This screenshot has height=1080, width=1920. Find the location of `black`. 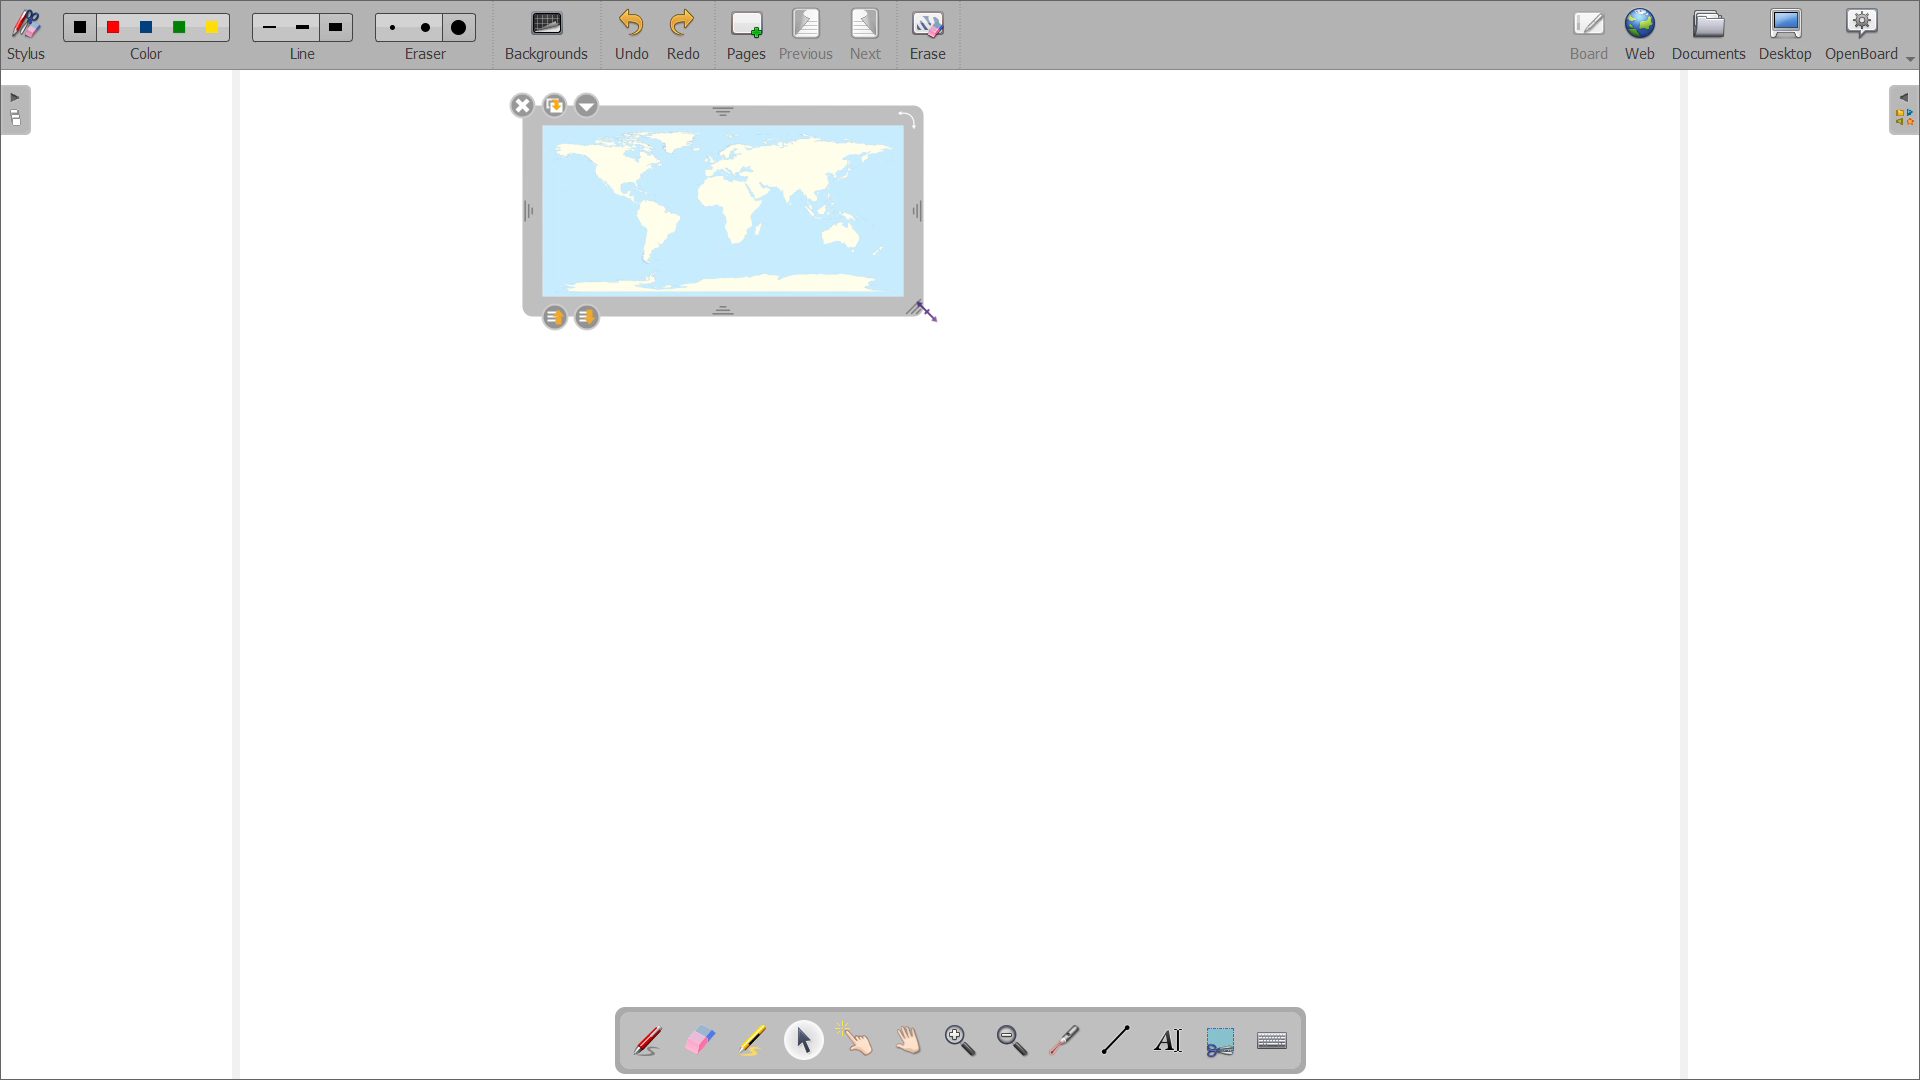

black is located at coordinates (81, 27).